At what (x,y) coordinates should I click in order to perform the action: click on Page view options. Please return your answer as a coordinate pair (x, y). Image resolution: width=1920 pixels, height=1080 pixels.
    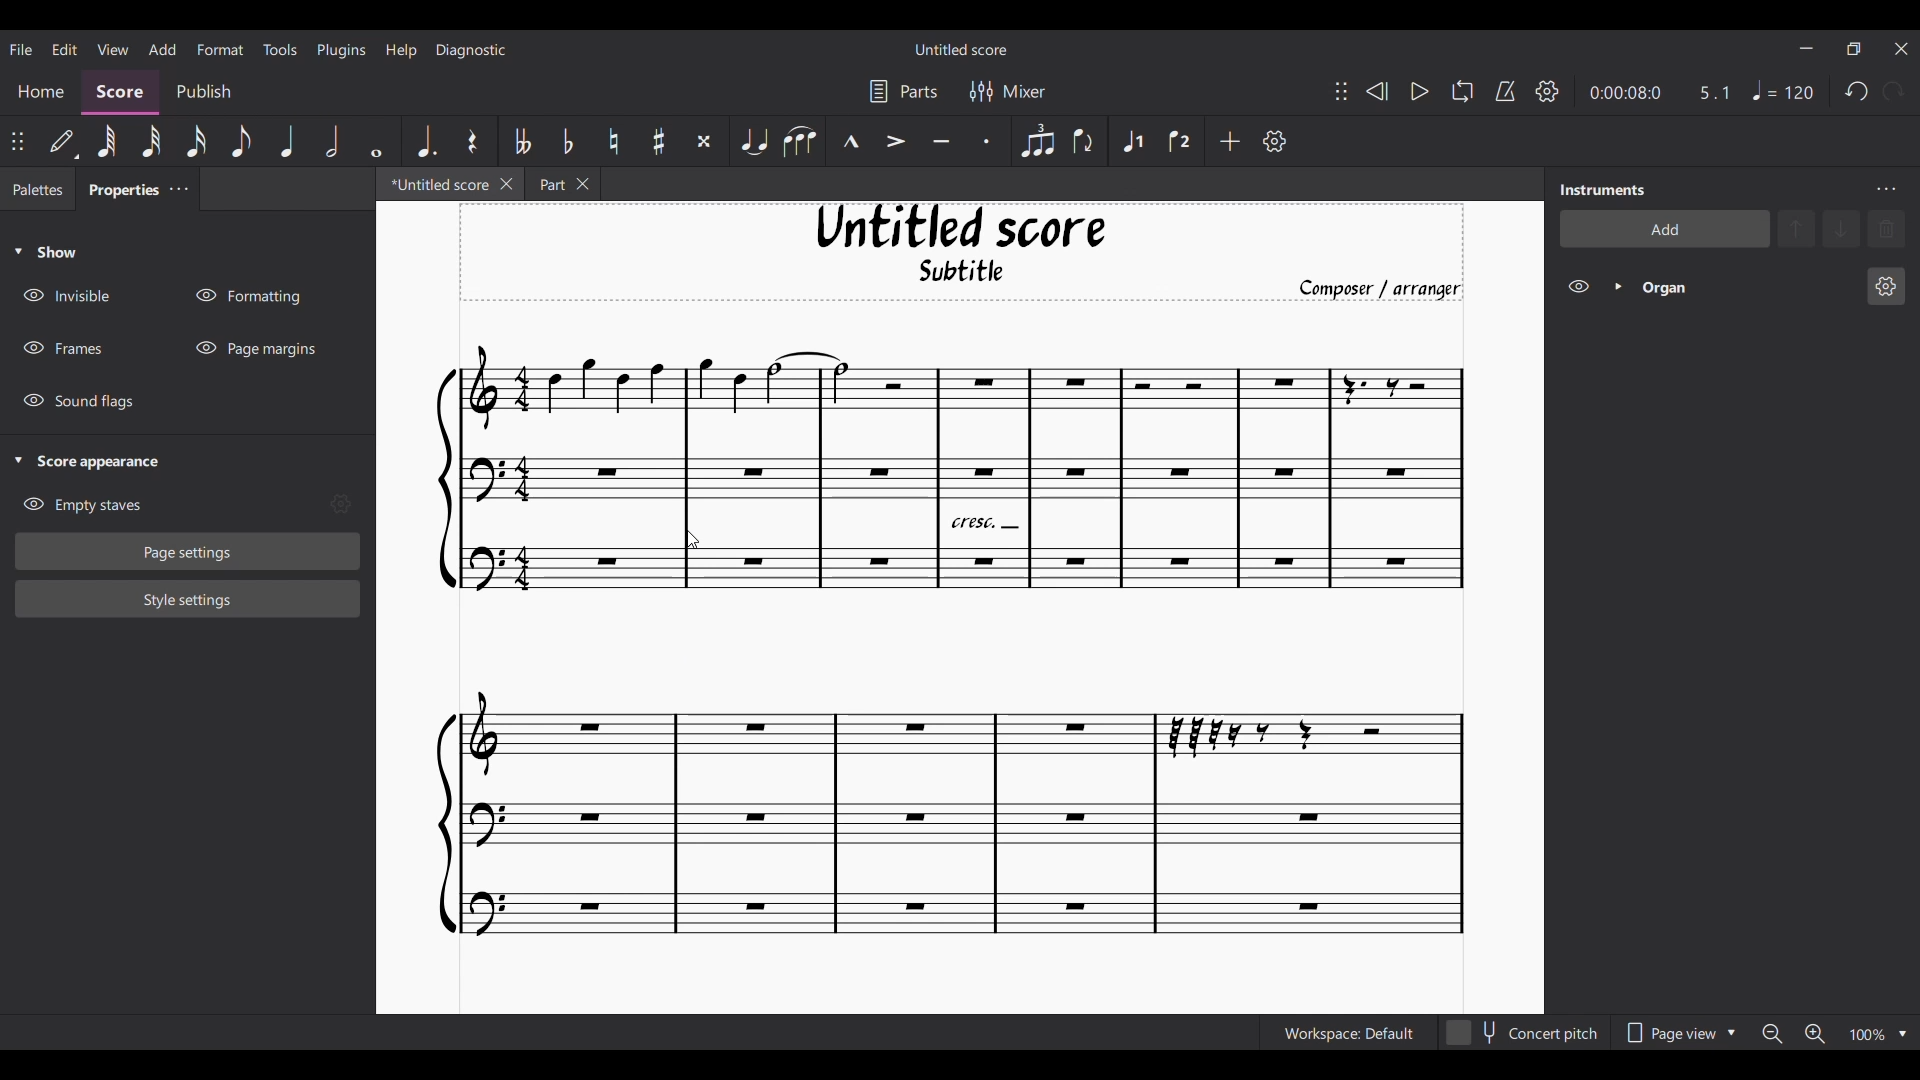
    Looking at the image, I should click on (1676, 1033).